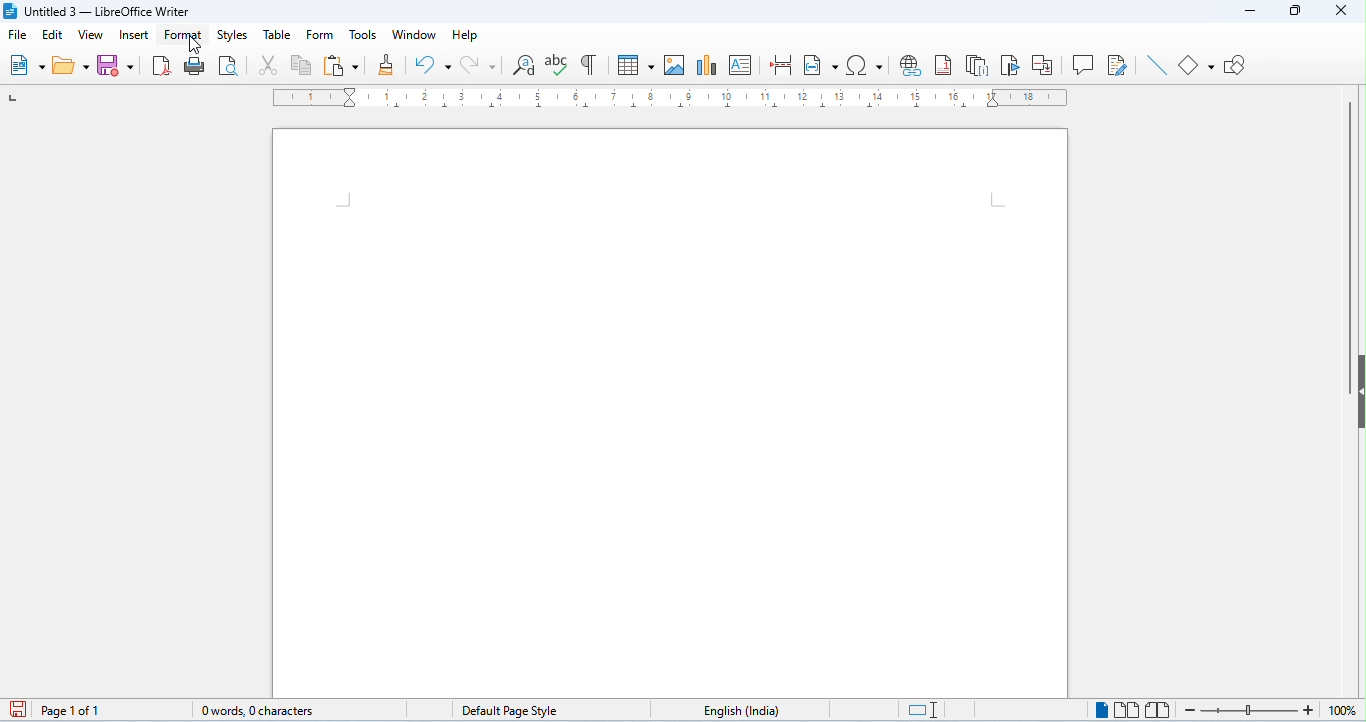 This screenshot has width=1366, height=722. What do you see at coordinates (417, 35) in the screenshot?
I see `window` at bounding box center [417, 35].